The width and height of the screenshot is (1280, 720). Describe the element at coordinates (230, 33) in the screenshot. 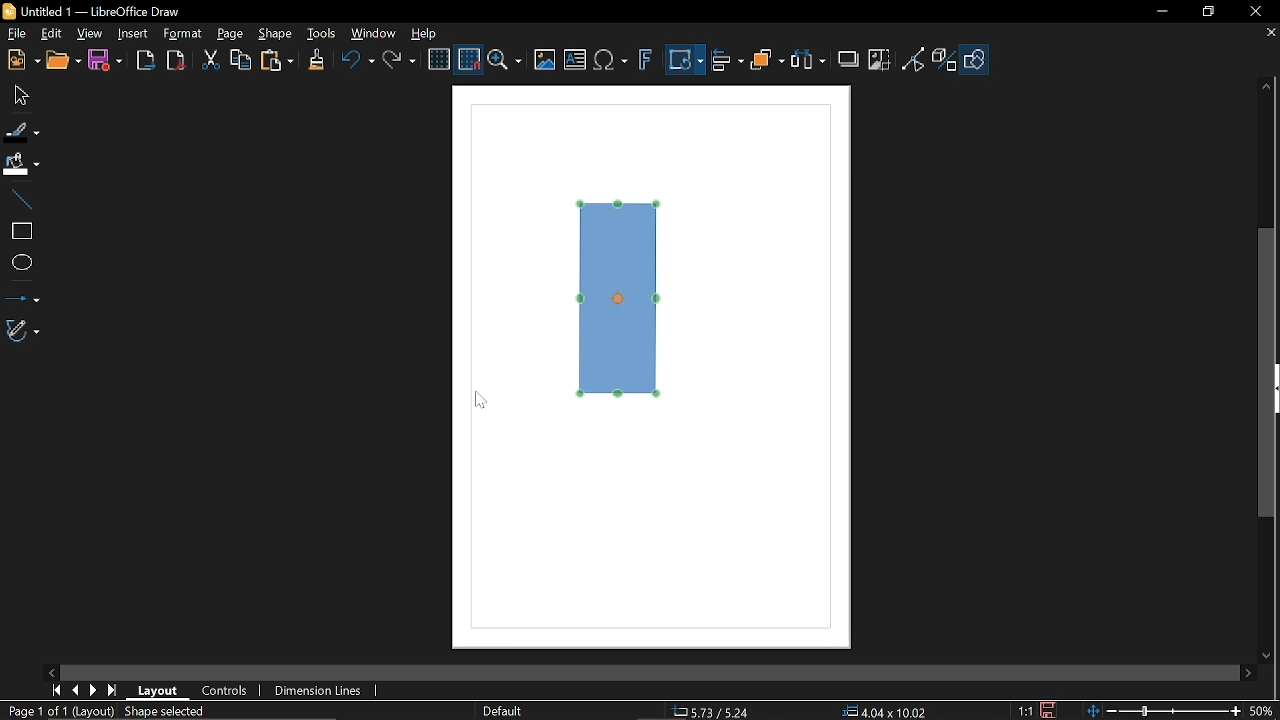

I see `Page` at that location.